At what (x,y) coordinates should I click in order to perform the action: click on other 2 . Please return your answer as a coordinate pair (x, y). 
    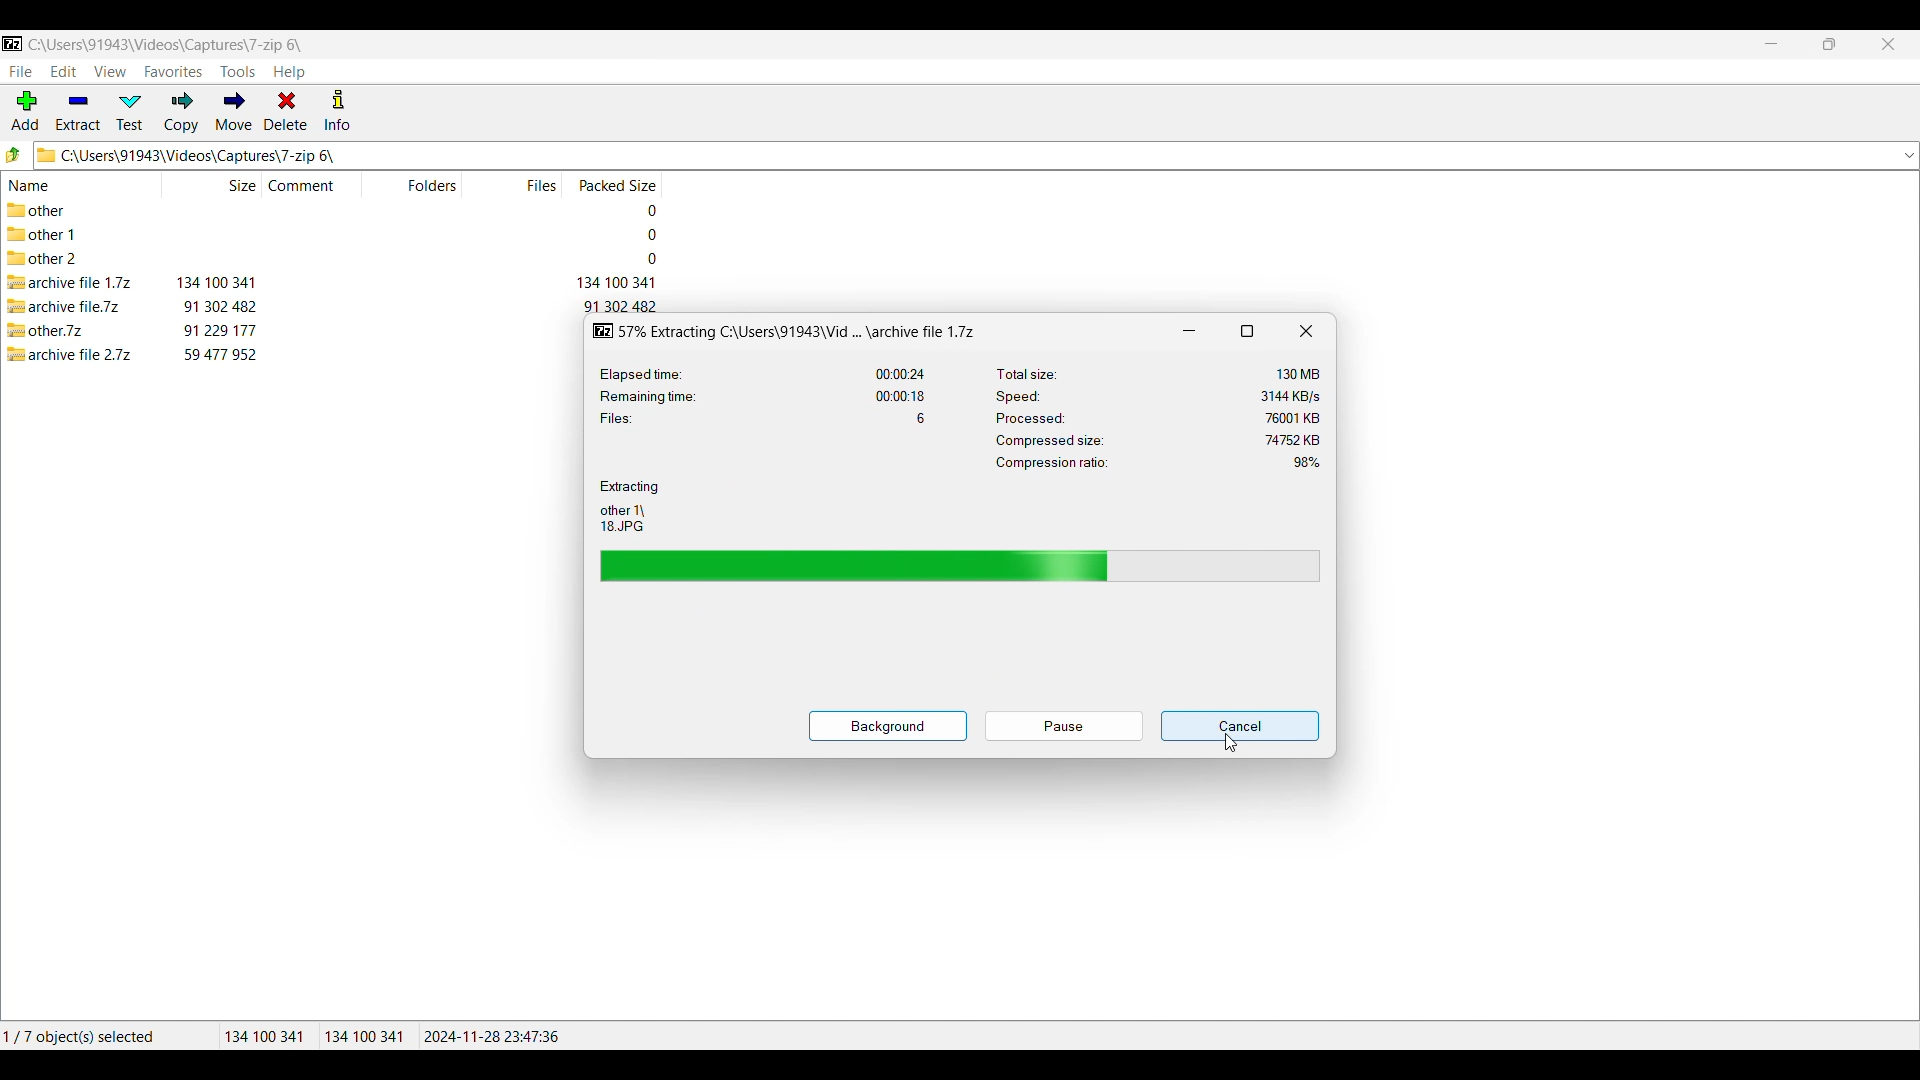
    Looking at the image, I should click on (43, 260).